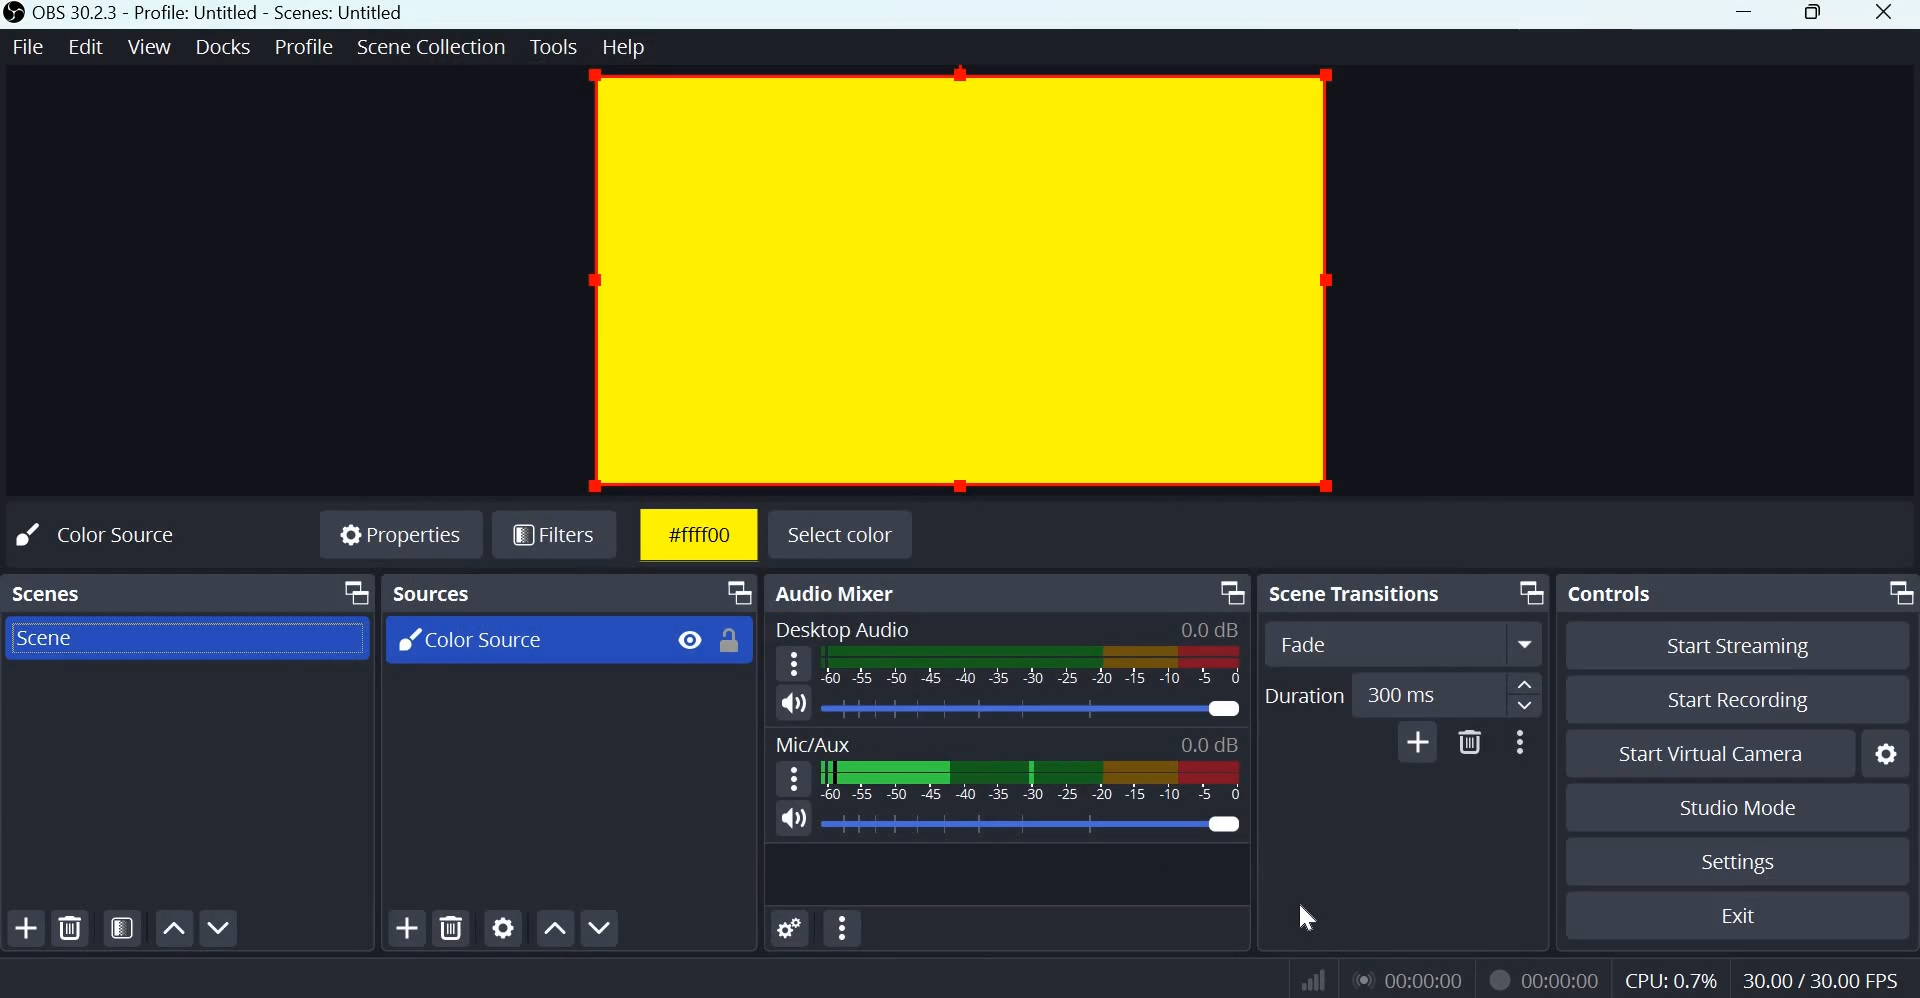 This screenshot has height=998, width=1920. Describe the element at coordinates (794, 702) in the screenshot. I see `Speaker icon` at that location.